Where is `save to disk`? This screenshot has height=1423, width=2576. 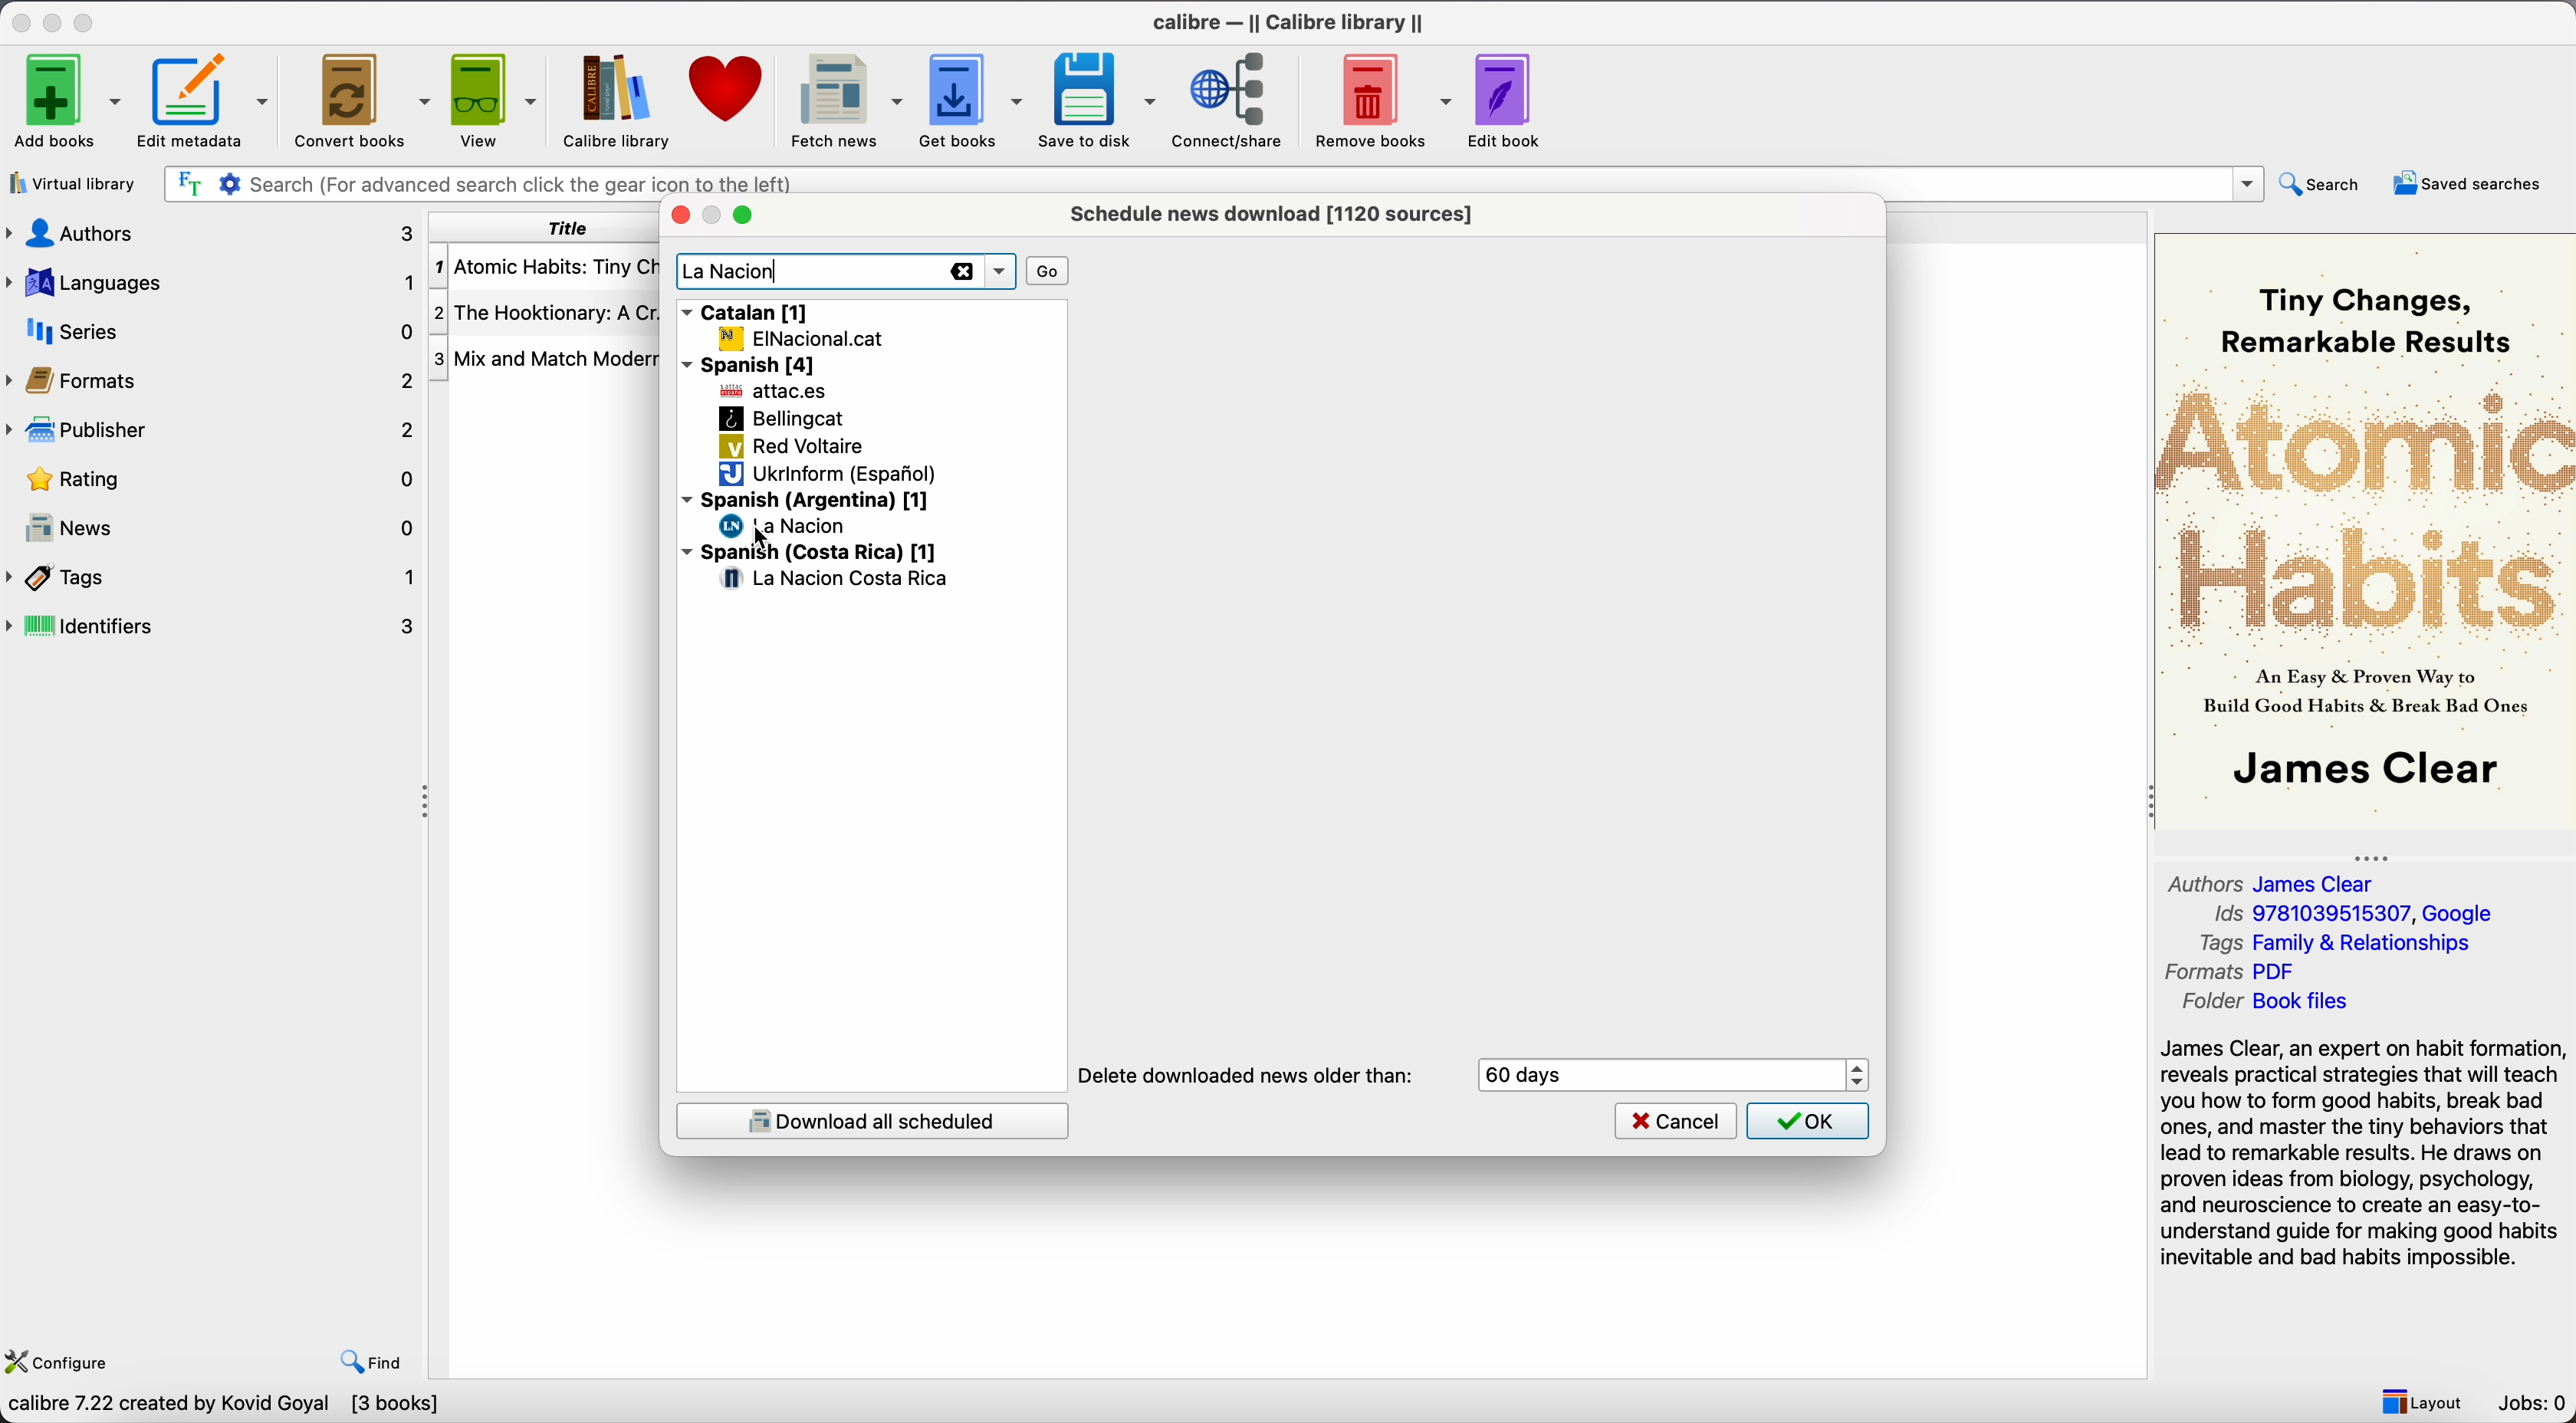 save to disk is located at coordinates (1098, 100).